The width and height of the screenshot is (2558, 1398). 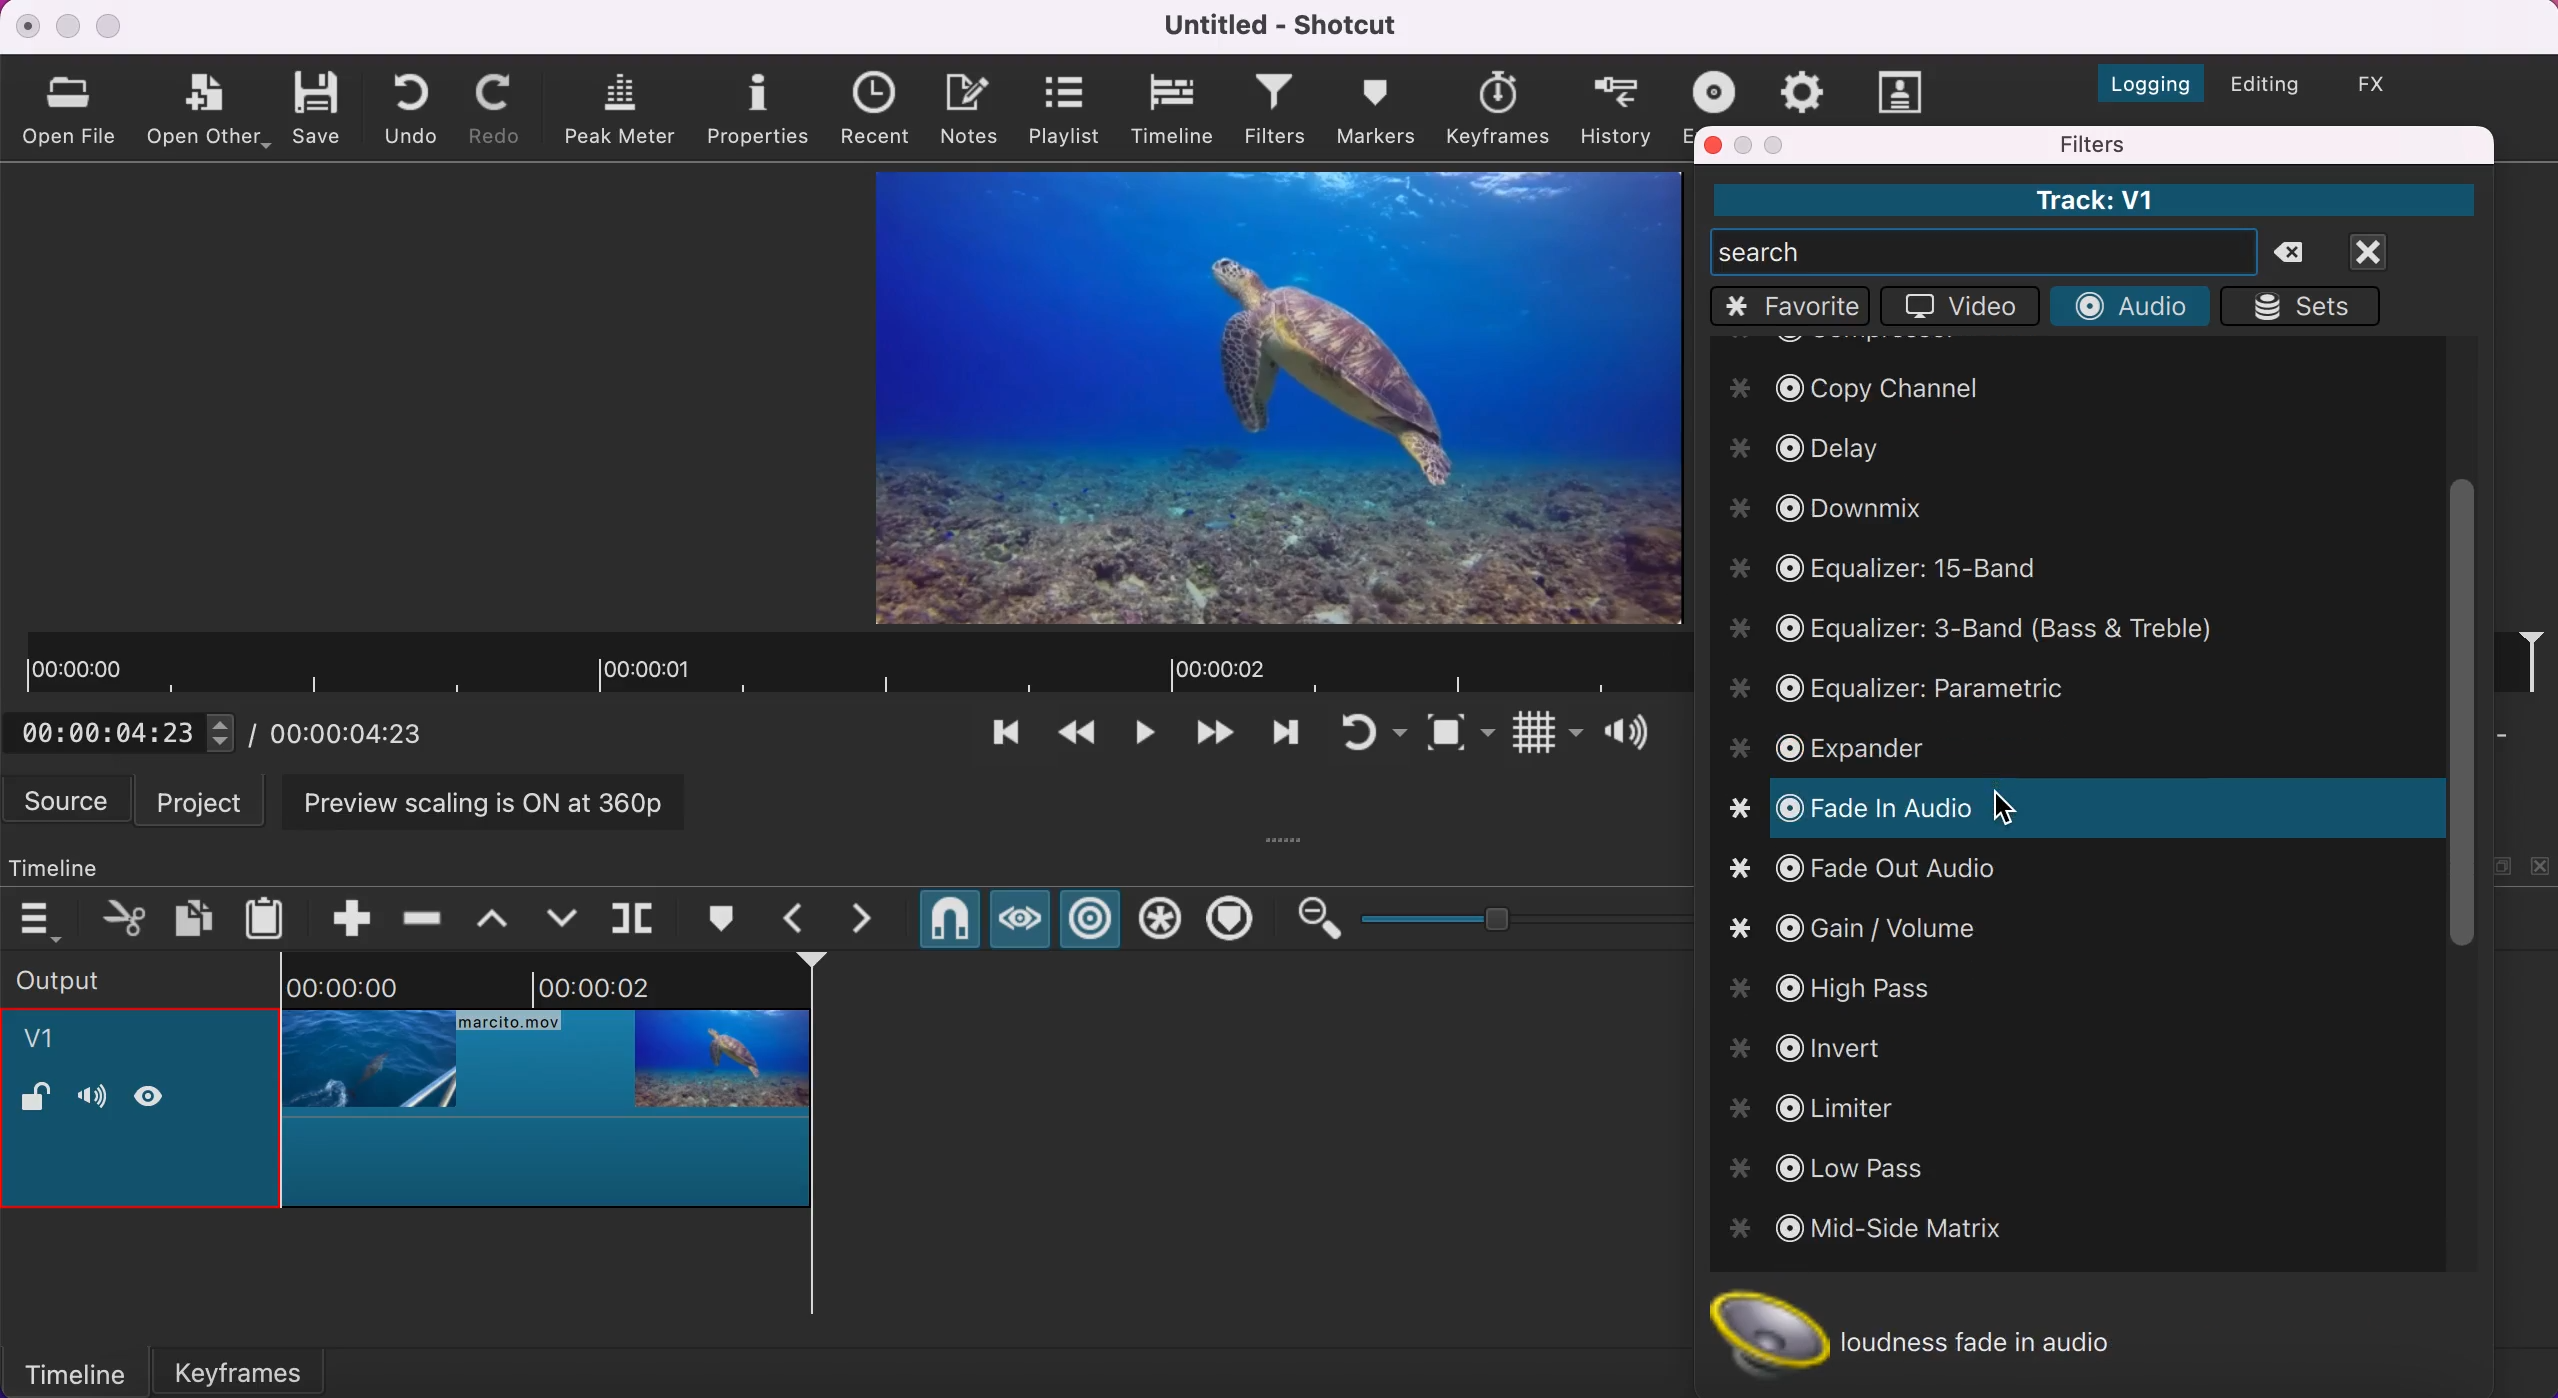 I want to click on maximize, so click(x=112, y=25).